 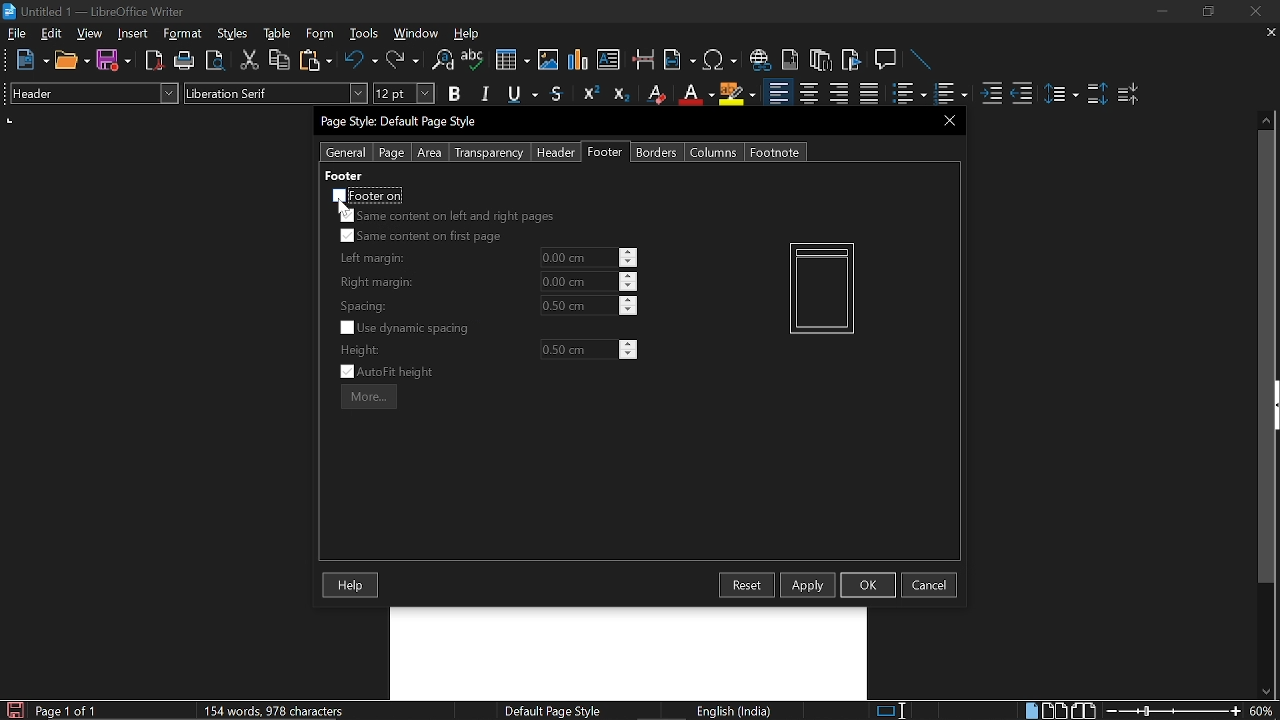 I want to click on File, so click(x=17, y=33).